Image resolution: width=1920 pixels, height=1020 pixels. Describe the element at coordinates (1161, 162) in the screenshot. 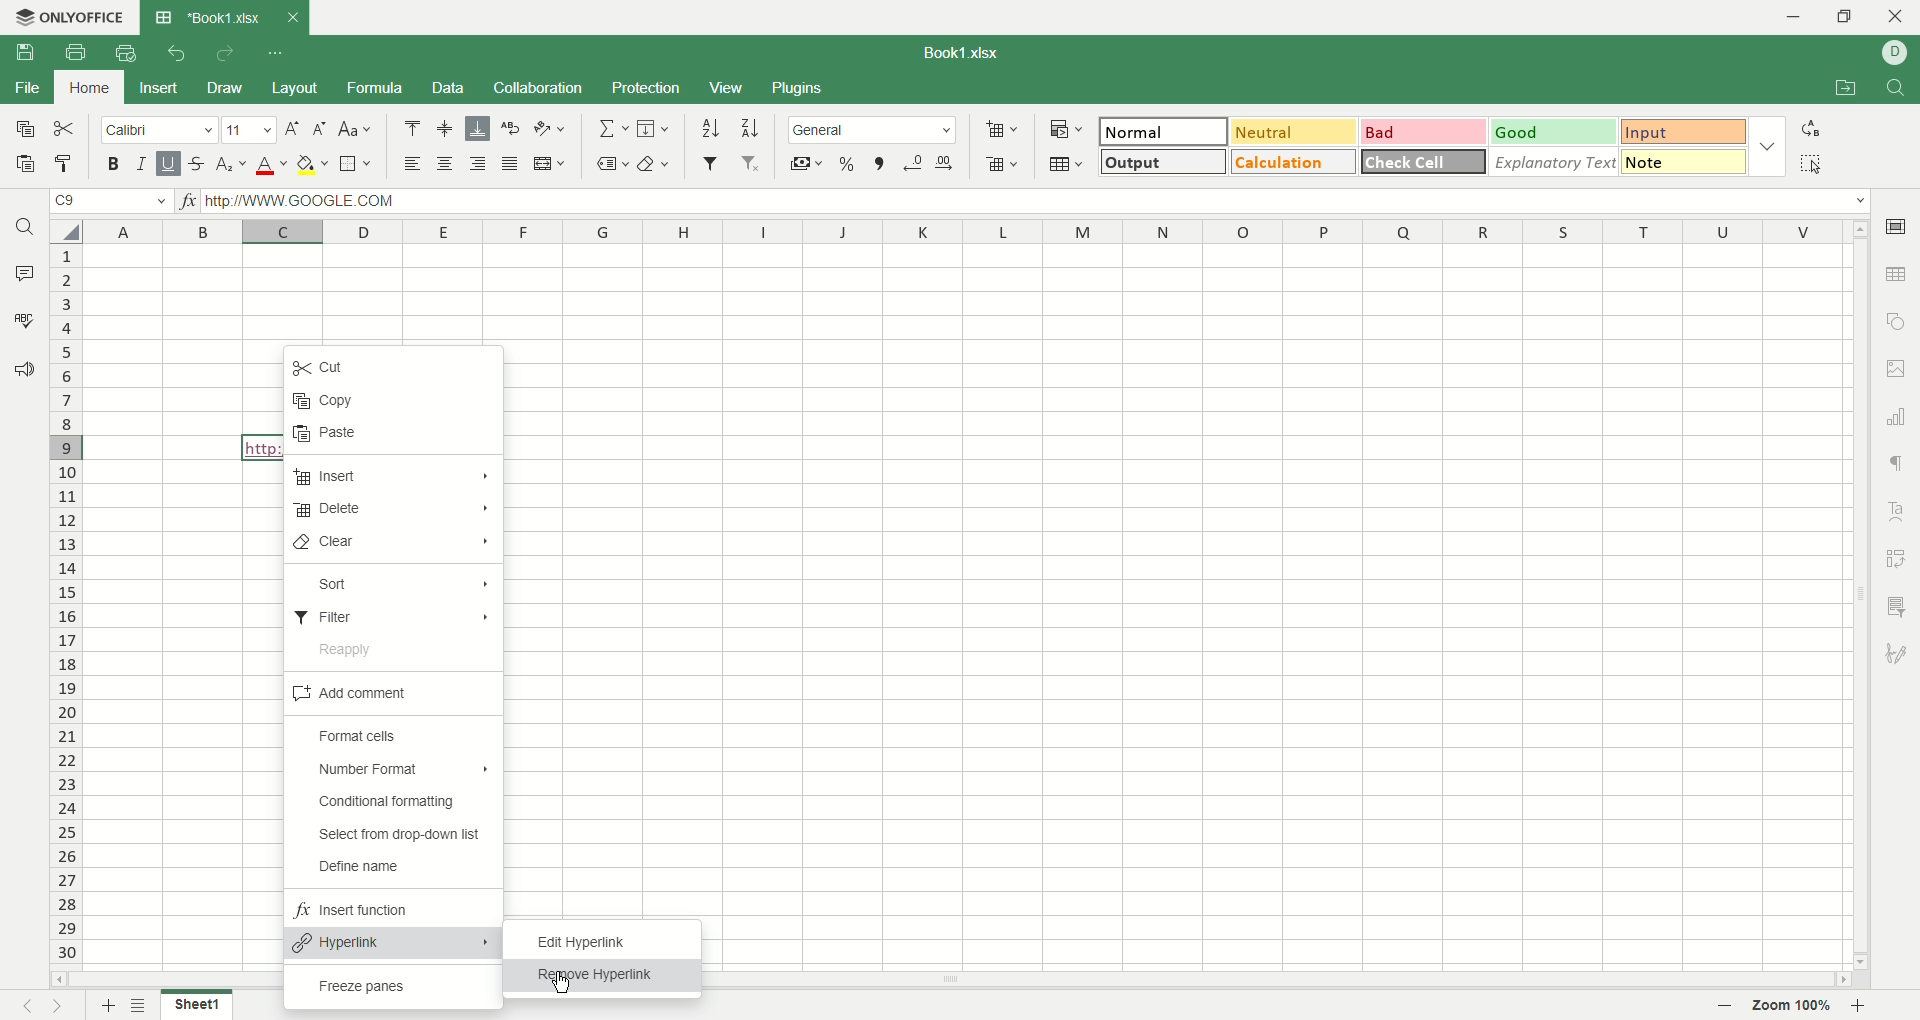

I see `output` at that location.